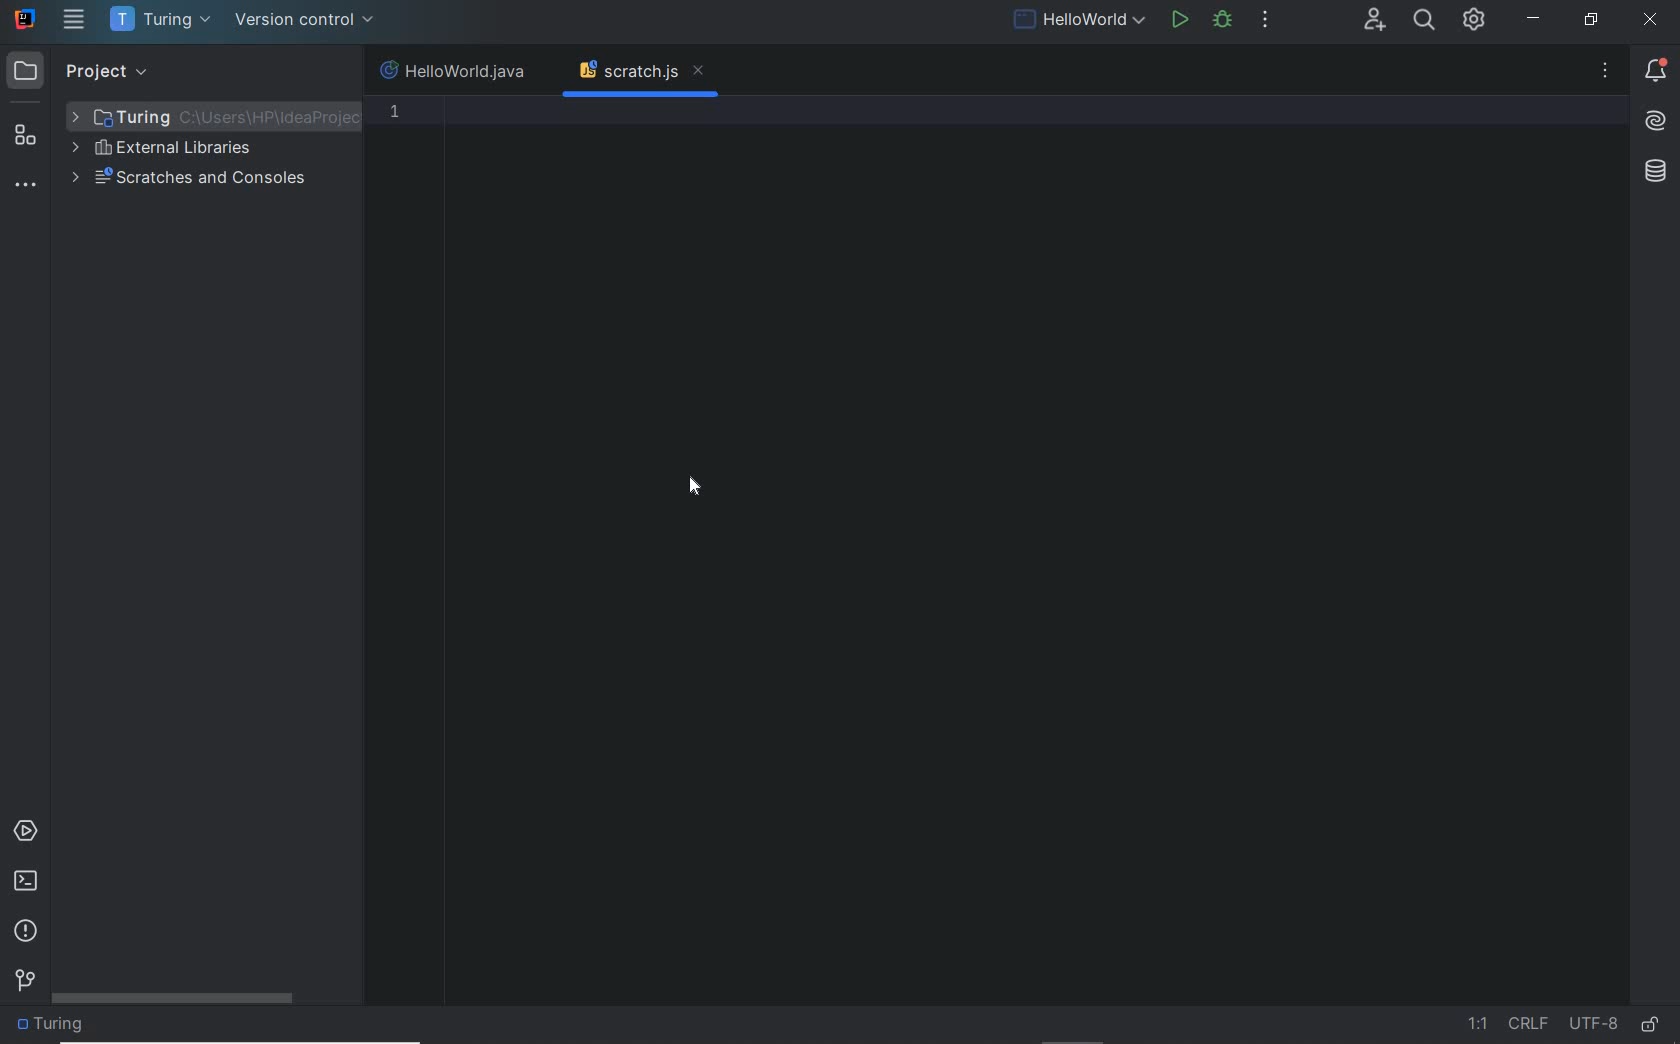 Image resolution: width=1680 pixels, height=1044 pixels. What do you see at coordinates (191, 180) in the screenshot?
I see `scratches and consoles` at bounding box center [191, 180].